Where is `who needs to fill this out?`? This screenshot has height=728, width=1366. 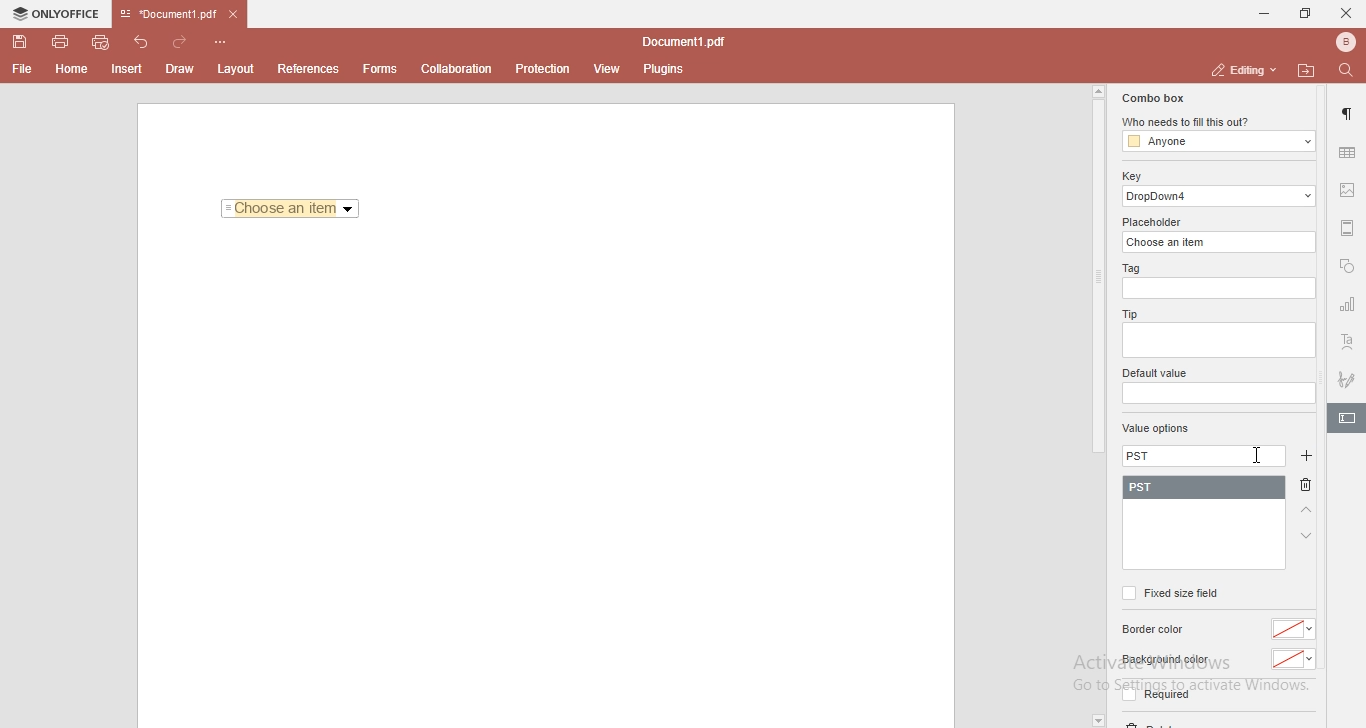 who needs to fill this out? is located at coordinates (1216, 123).